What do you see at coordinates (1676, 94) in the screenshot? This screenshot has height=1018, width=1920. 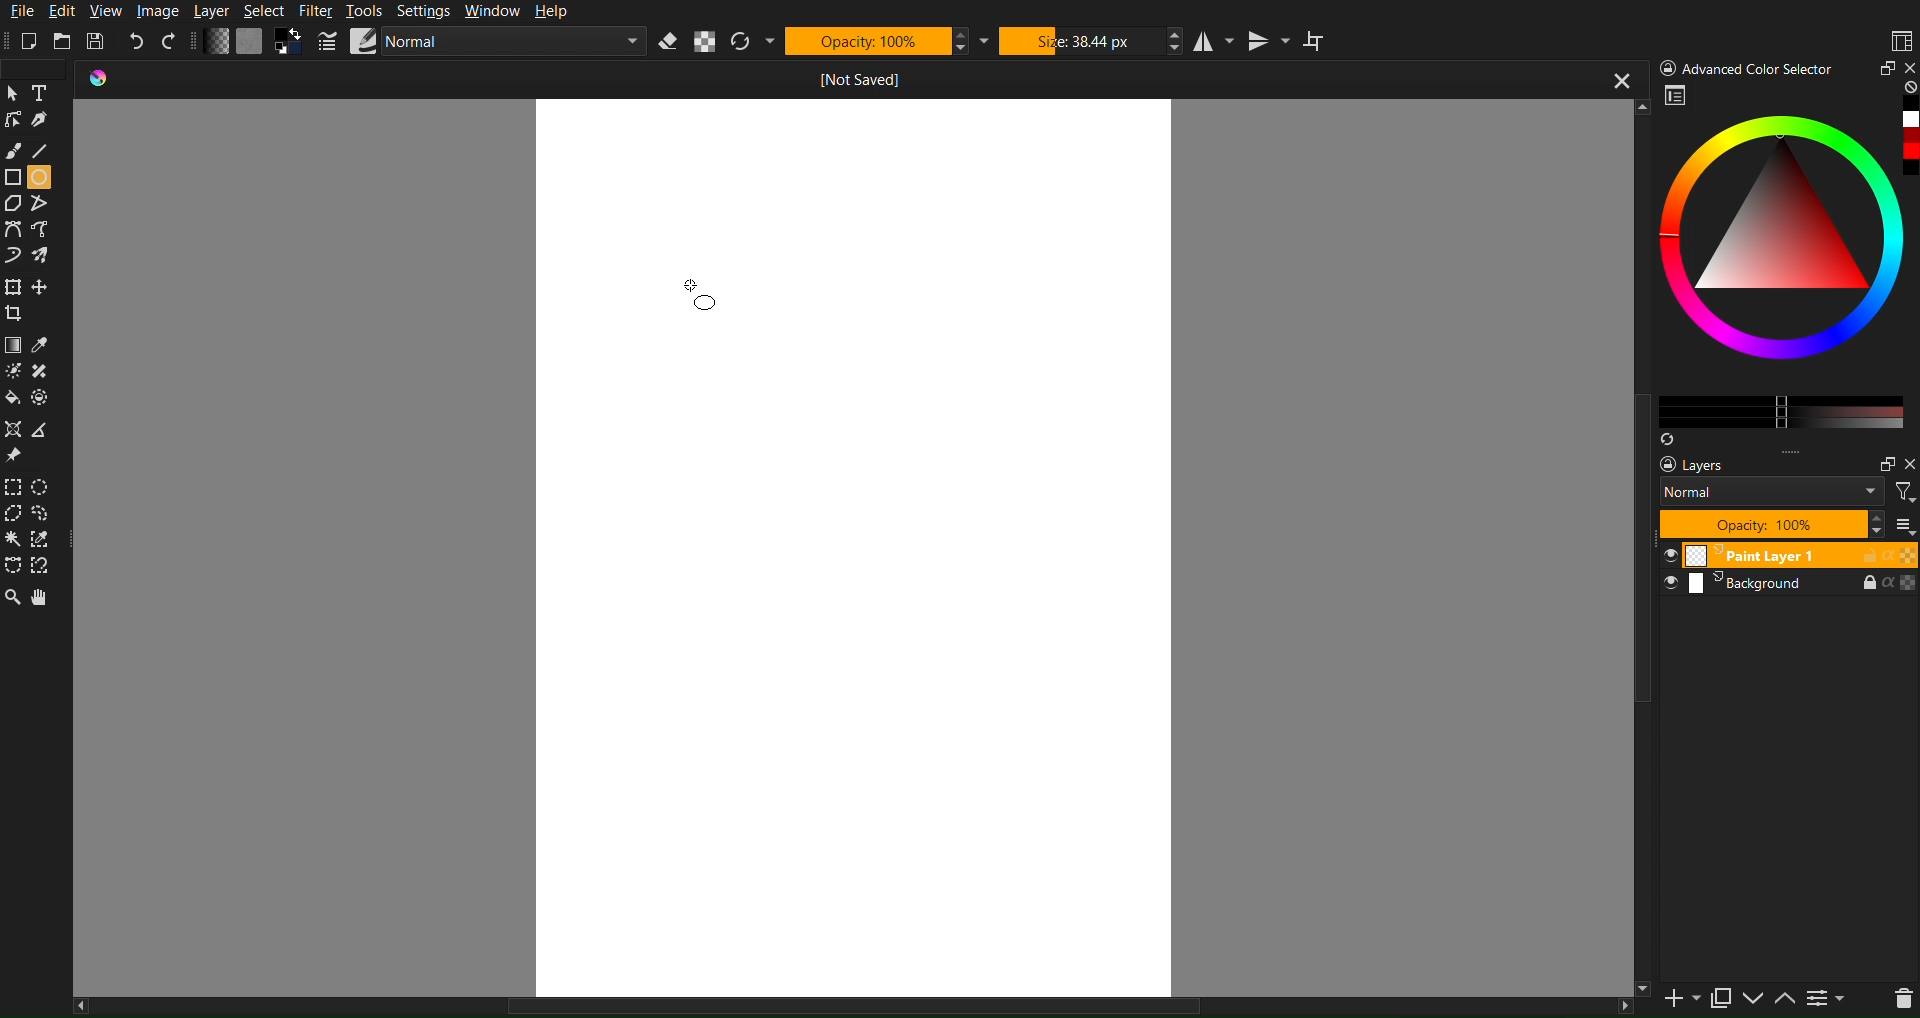 I see `workspace` at bounding box center [1676, 94].